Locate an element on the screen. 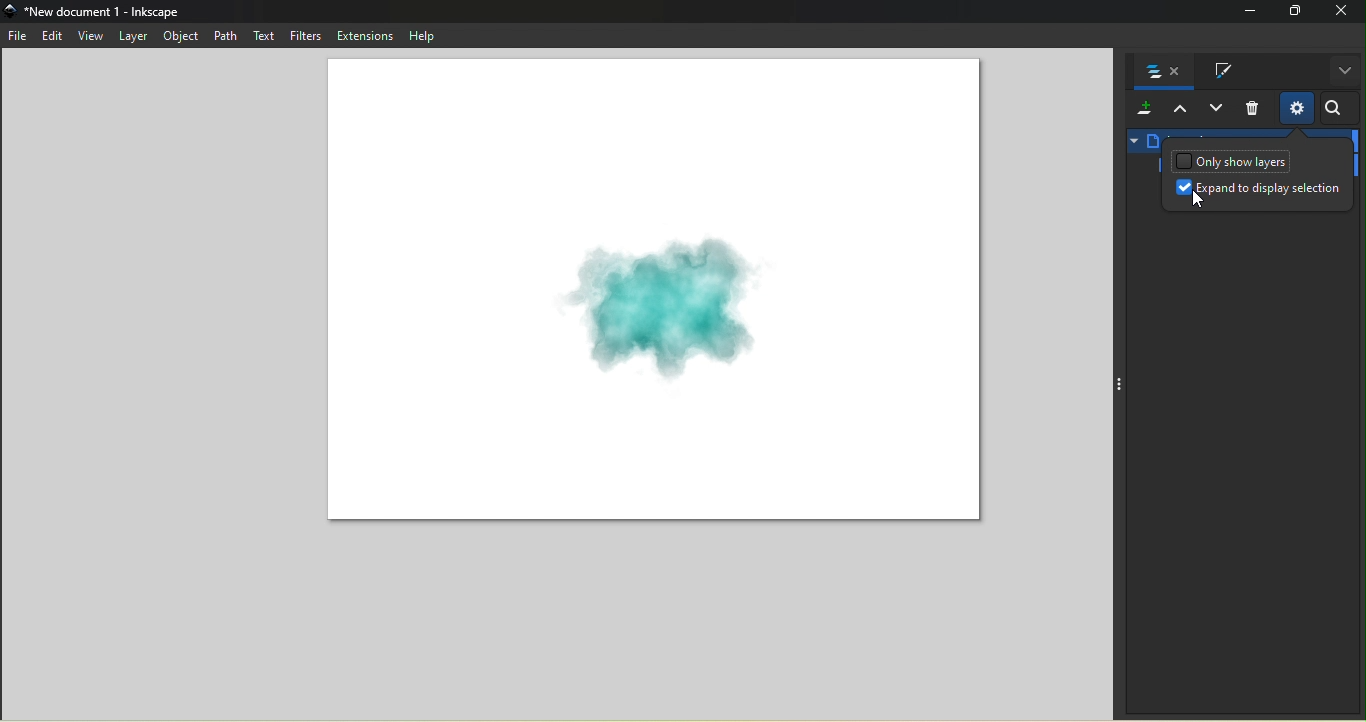  Delete selected item is located at coordinates (1253, 110).